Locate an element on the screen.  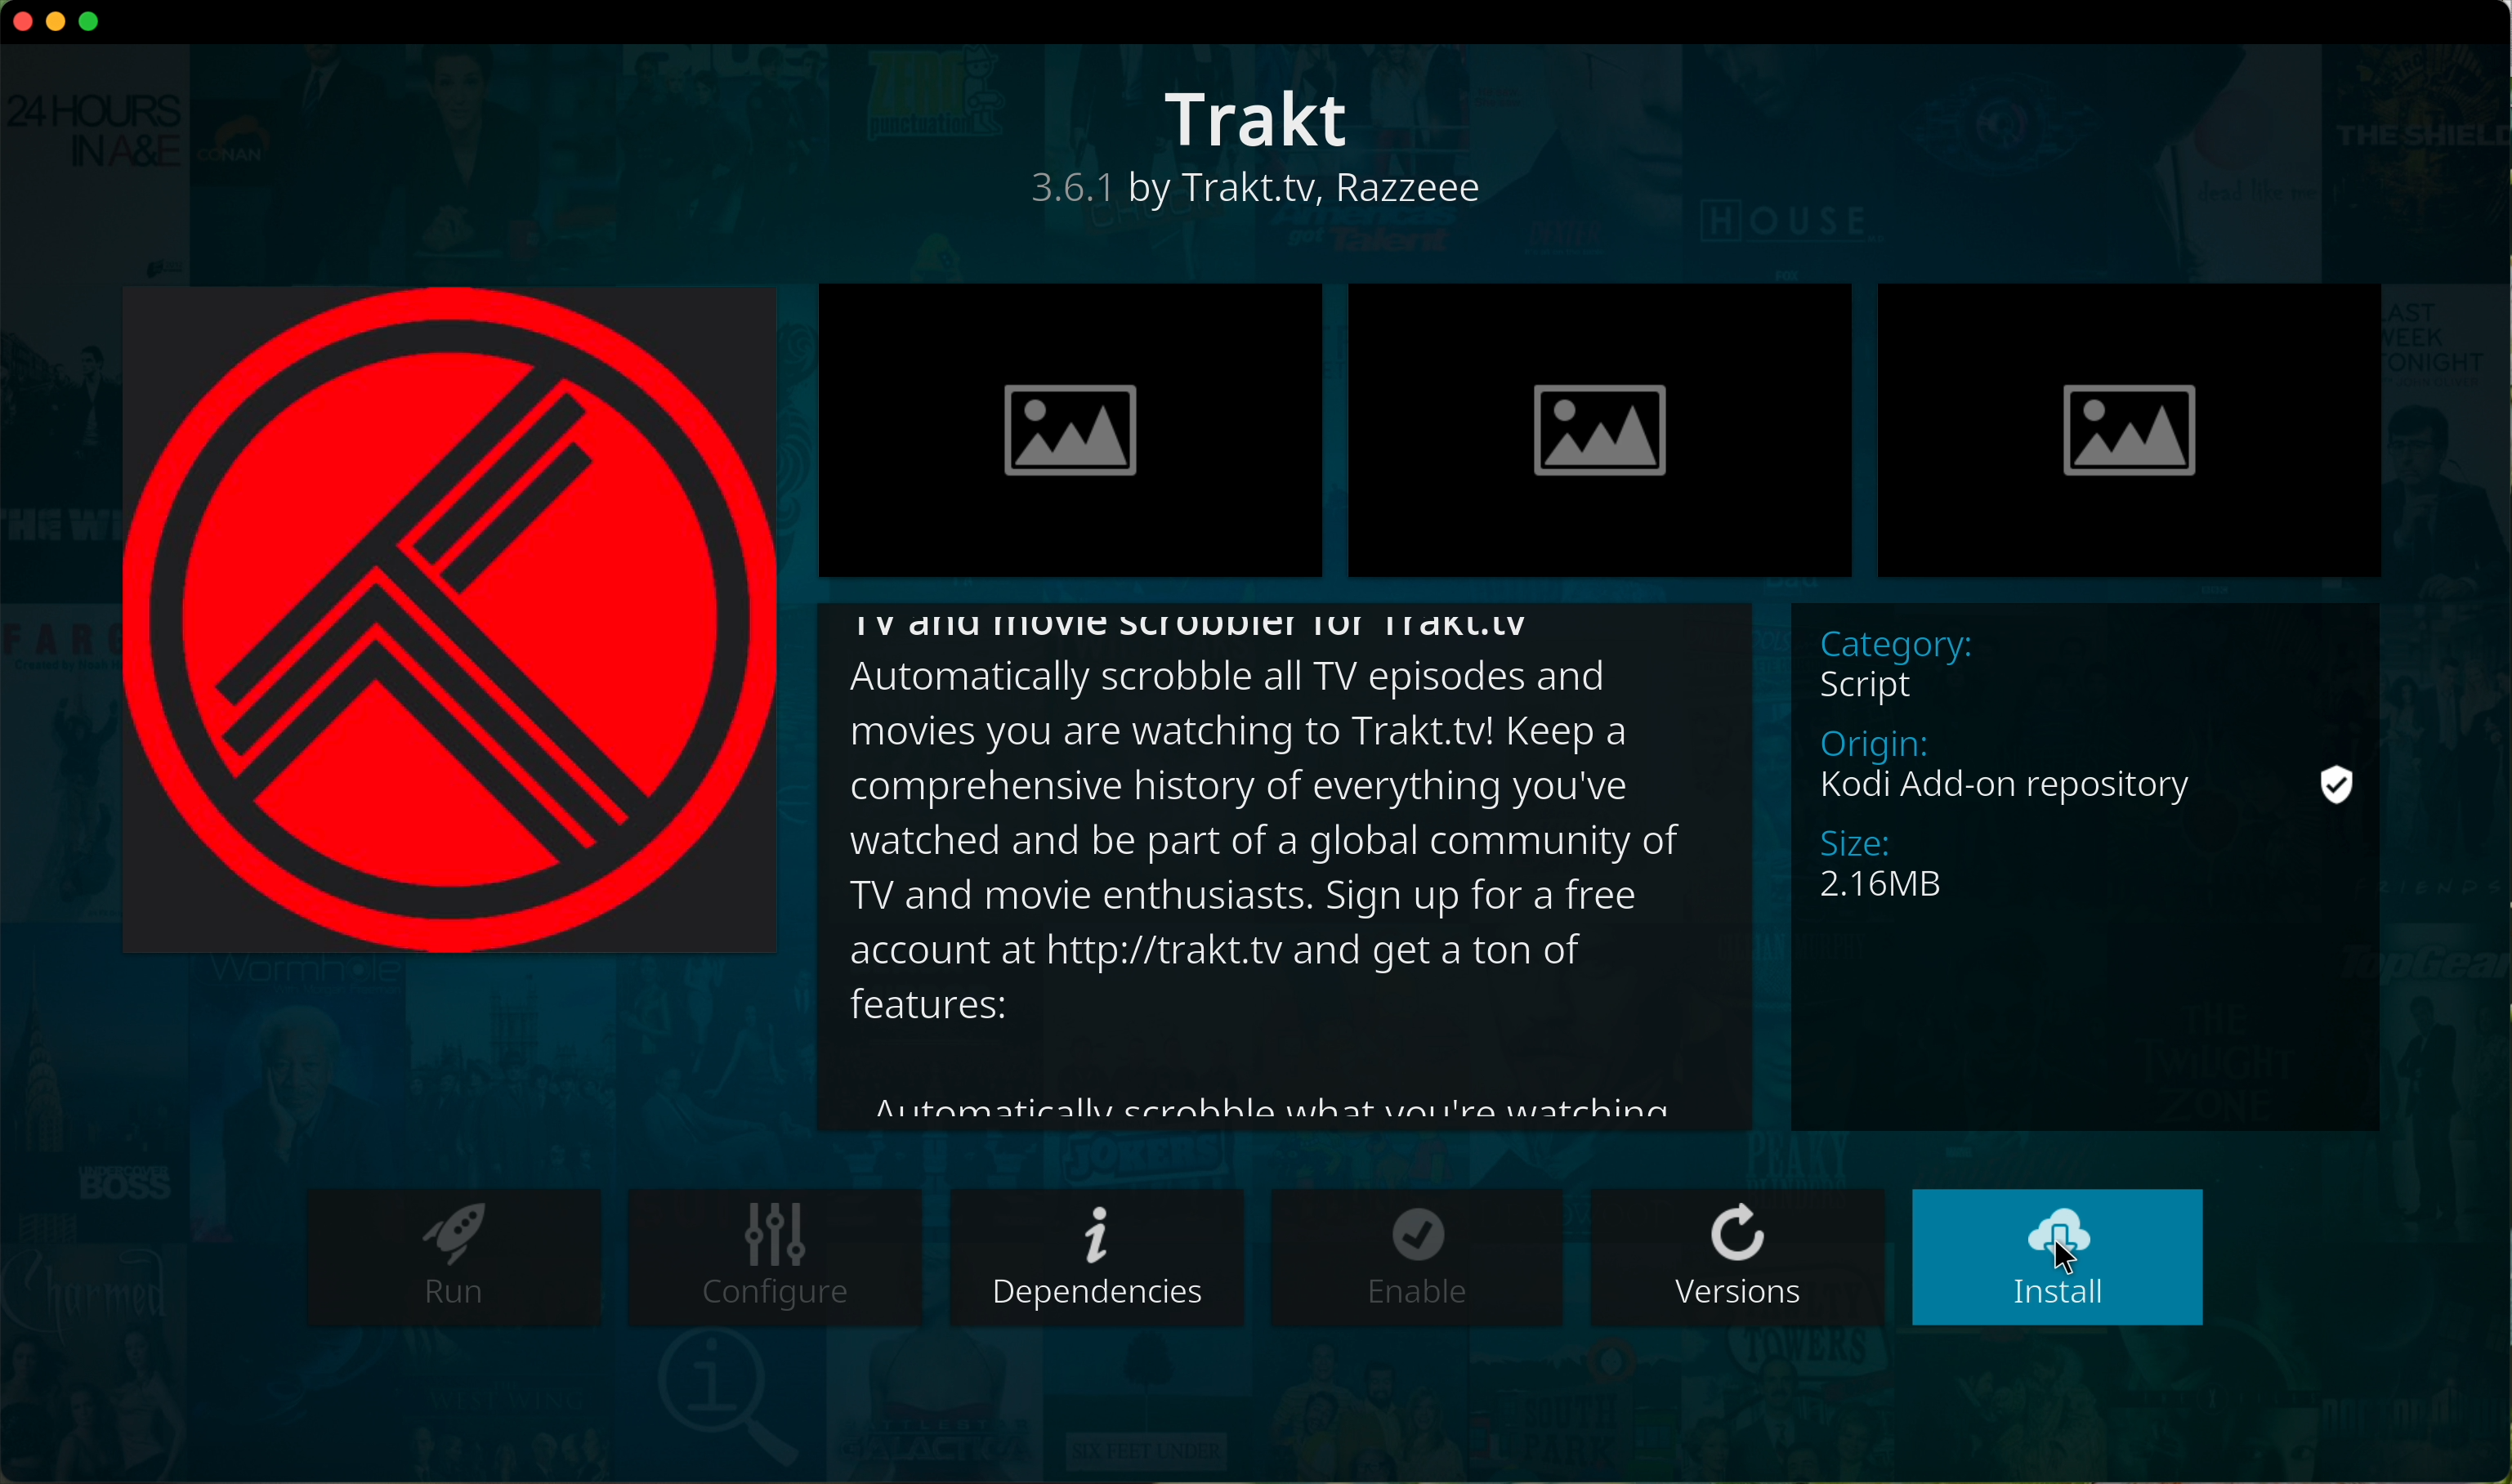
description is located at coordinates (2085, 868).